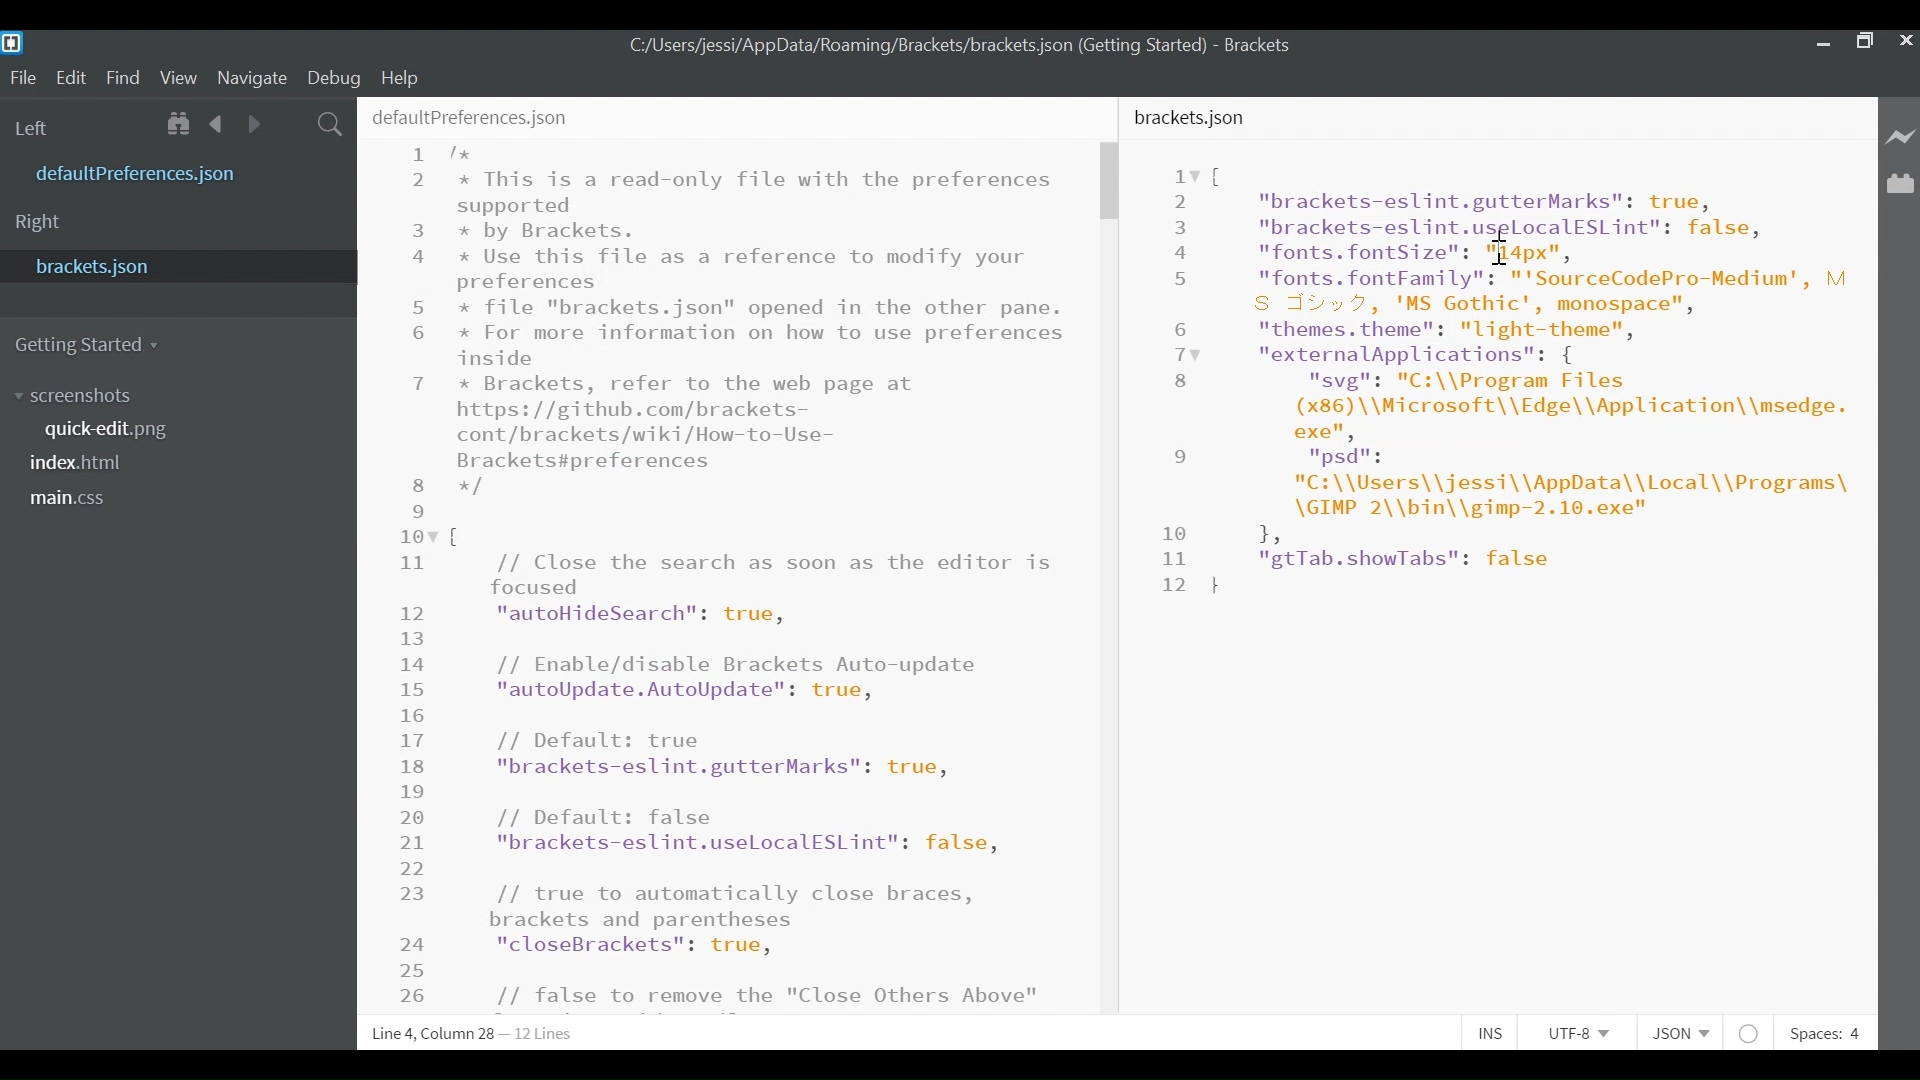  Describe the element at coordinates (43, 223) in the screenshot. I see `Right` at that location.